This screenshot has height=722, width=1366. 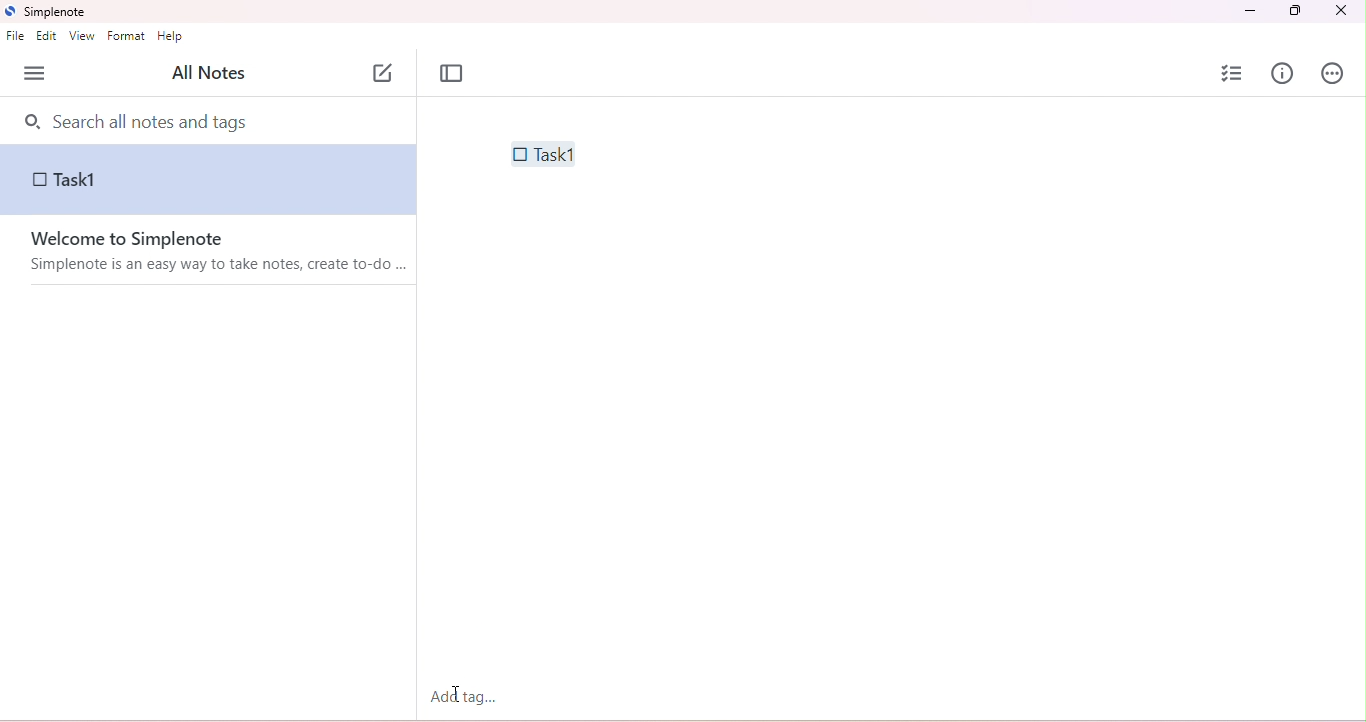 I want to click on actions, so click(x=1333, y=75).